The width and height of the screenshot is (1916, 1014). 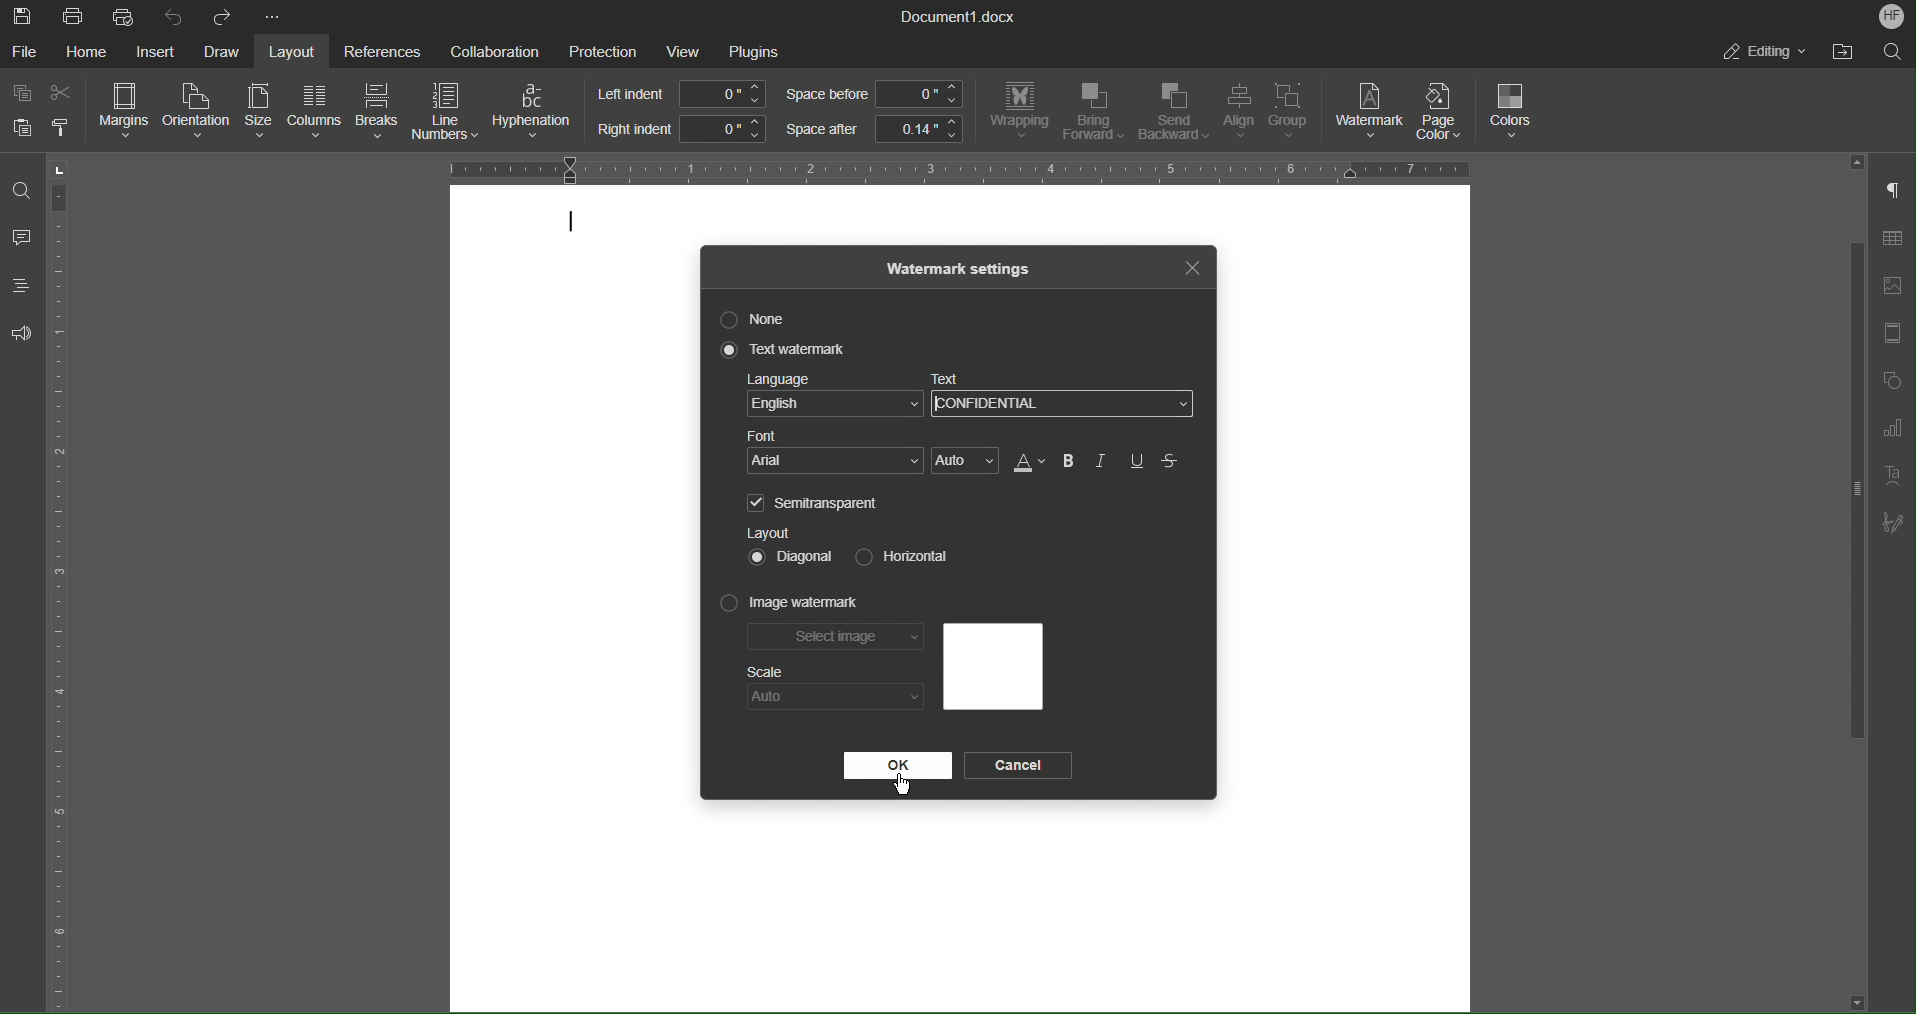 What do you see at coordinates (64, 93) in the screenshot?
I see `Cut` at bounding box center [64, 93].